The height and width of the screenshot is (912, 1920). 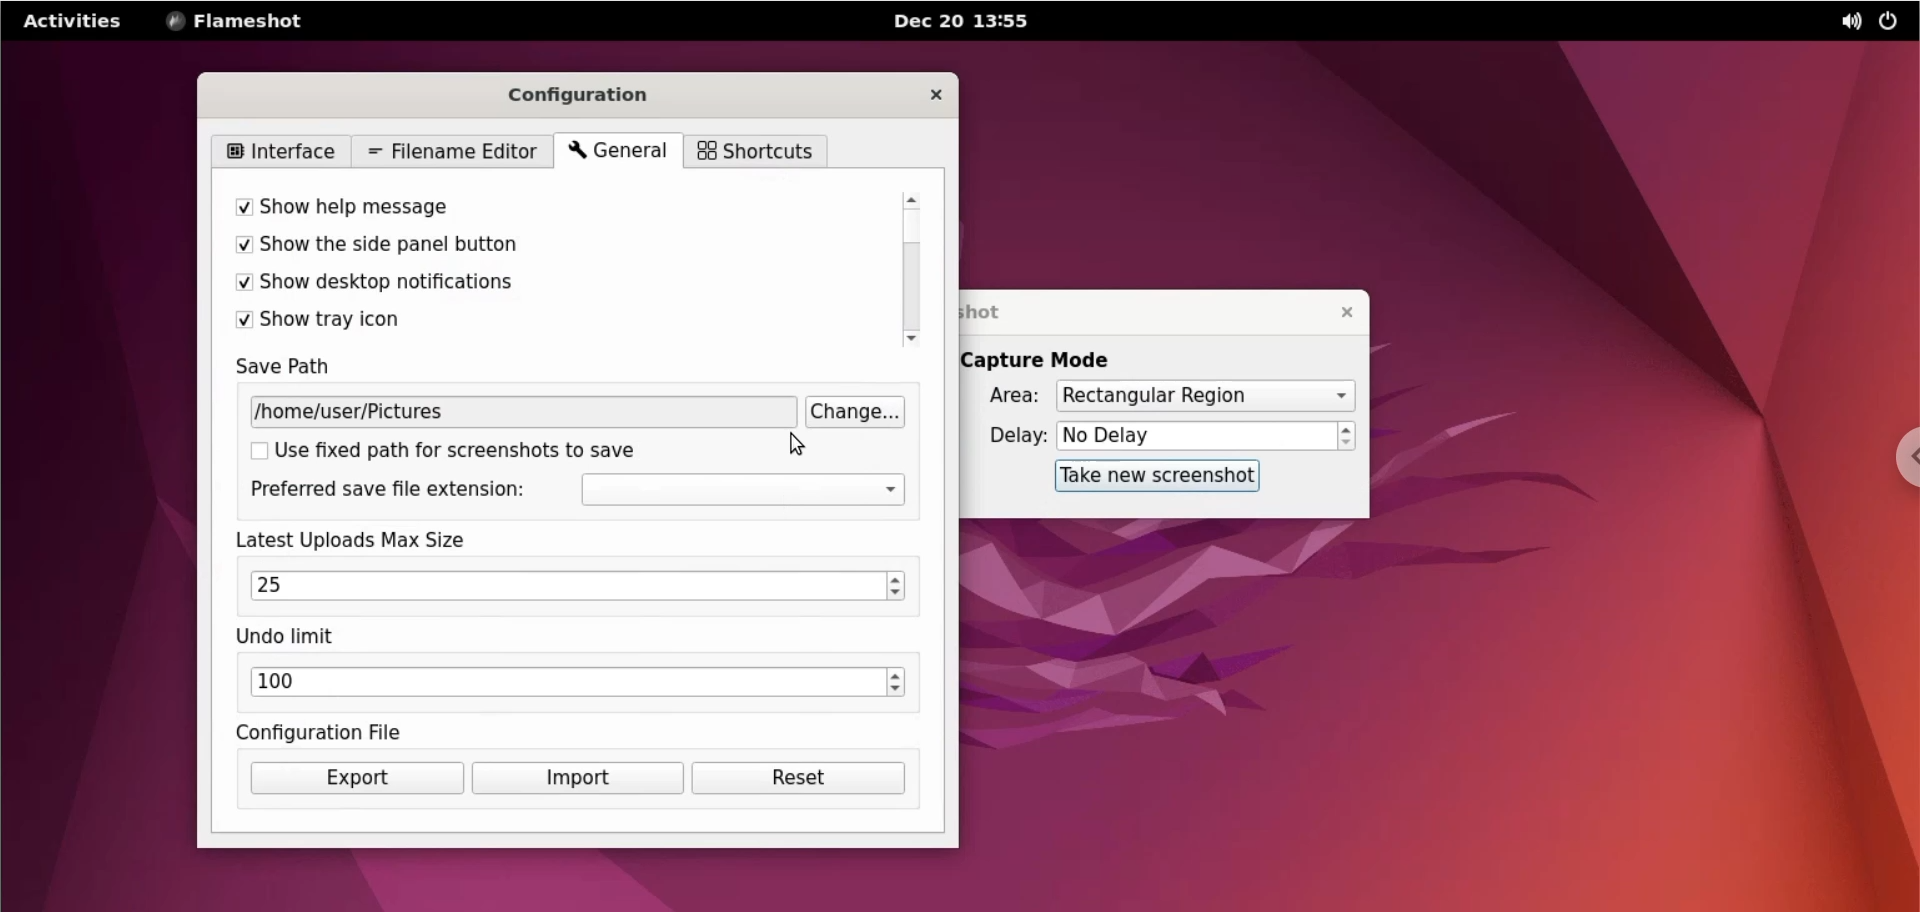 I want to click on sound options, so click(x=1843, y=22).